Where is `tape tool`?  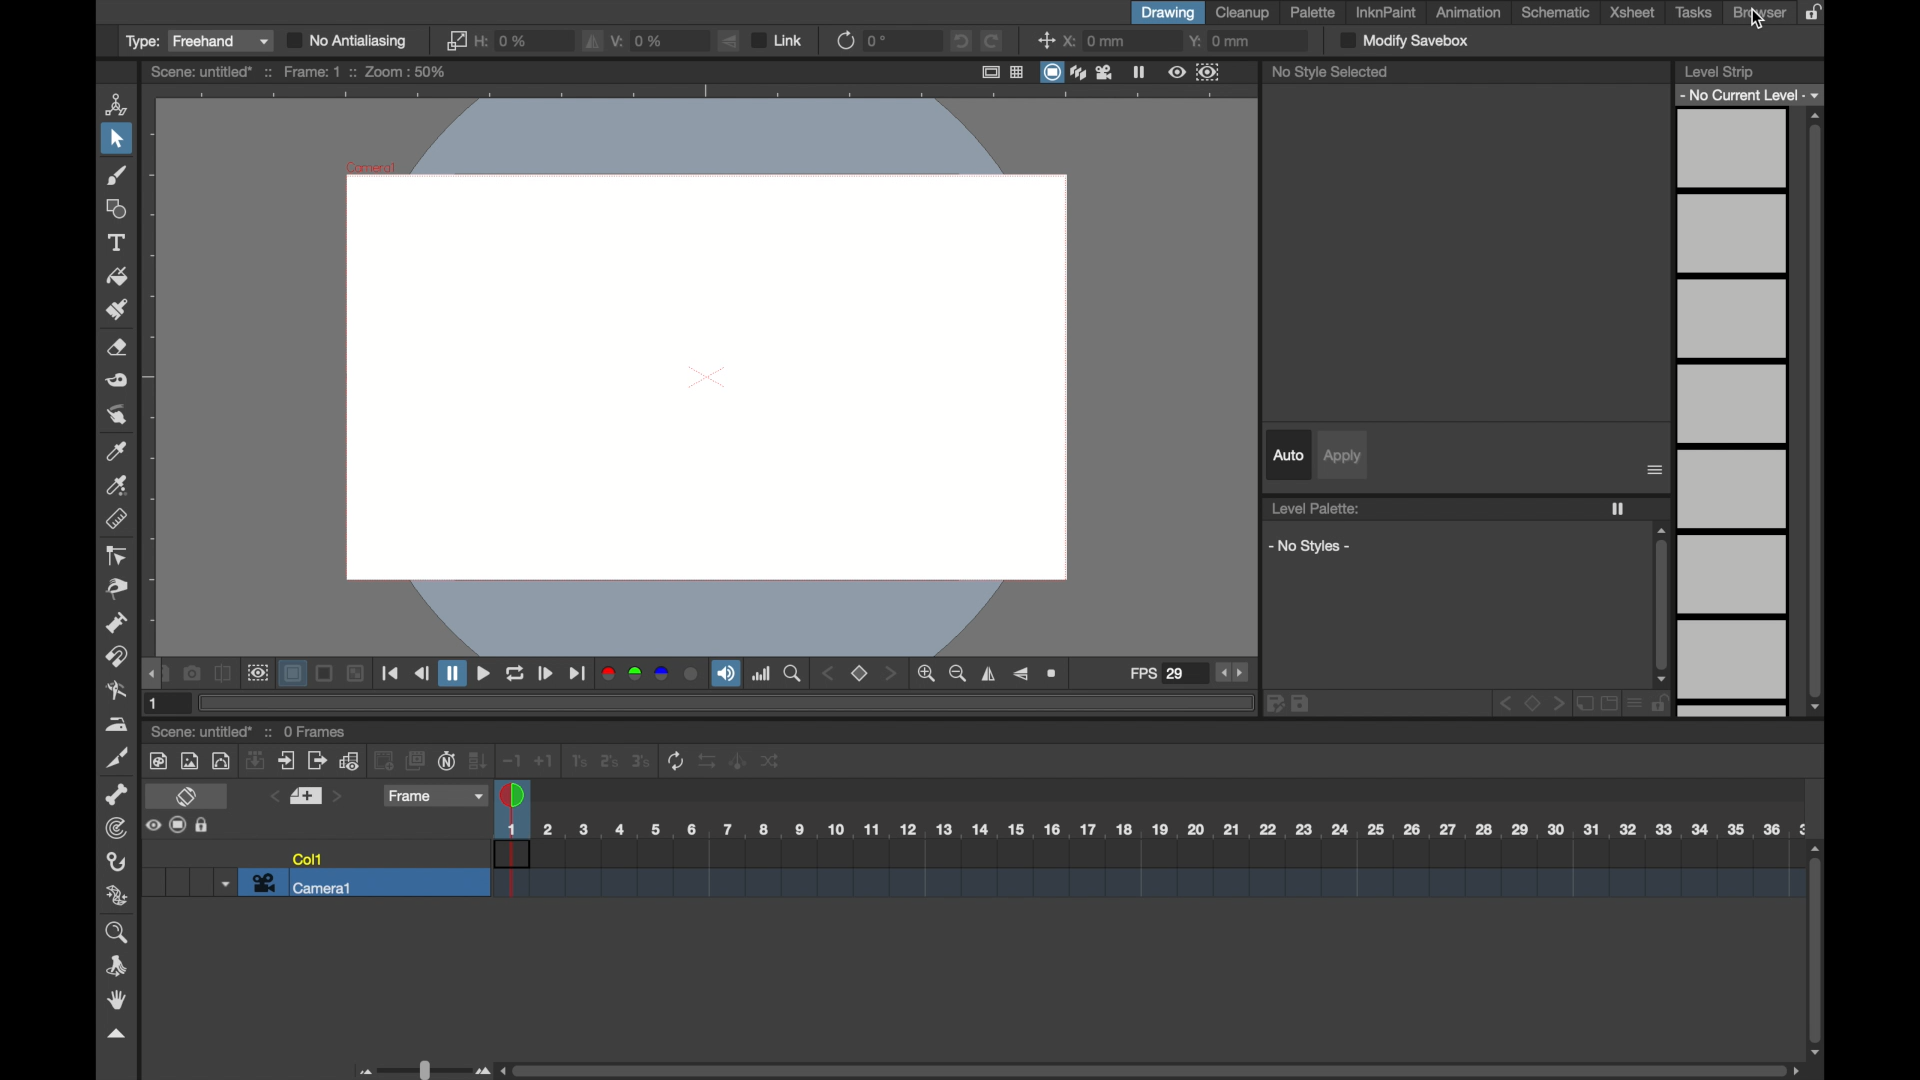 tape tool is located at coordinates (119, 381).